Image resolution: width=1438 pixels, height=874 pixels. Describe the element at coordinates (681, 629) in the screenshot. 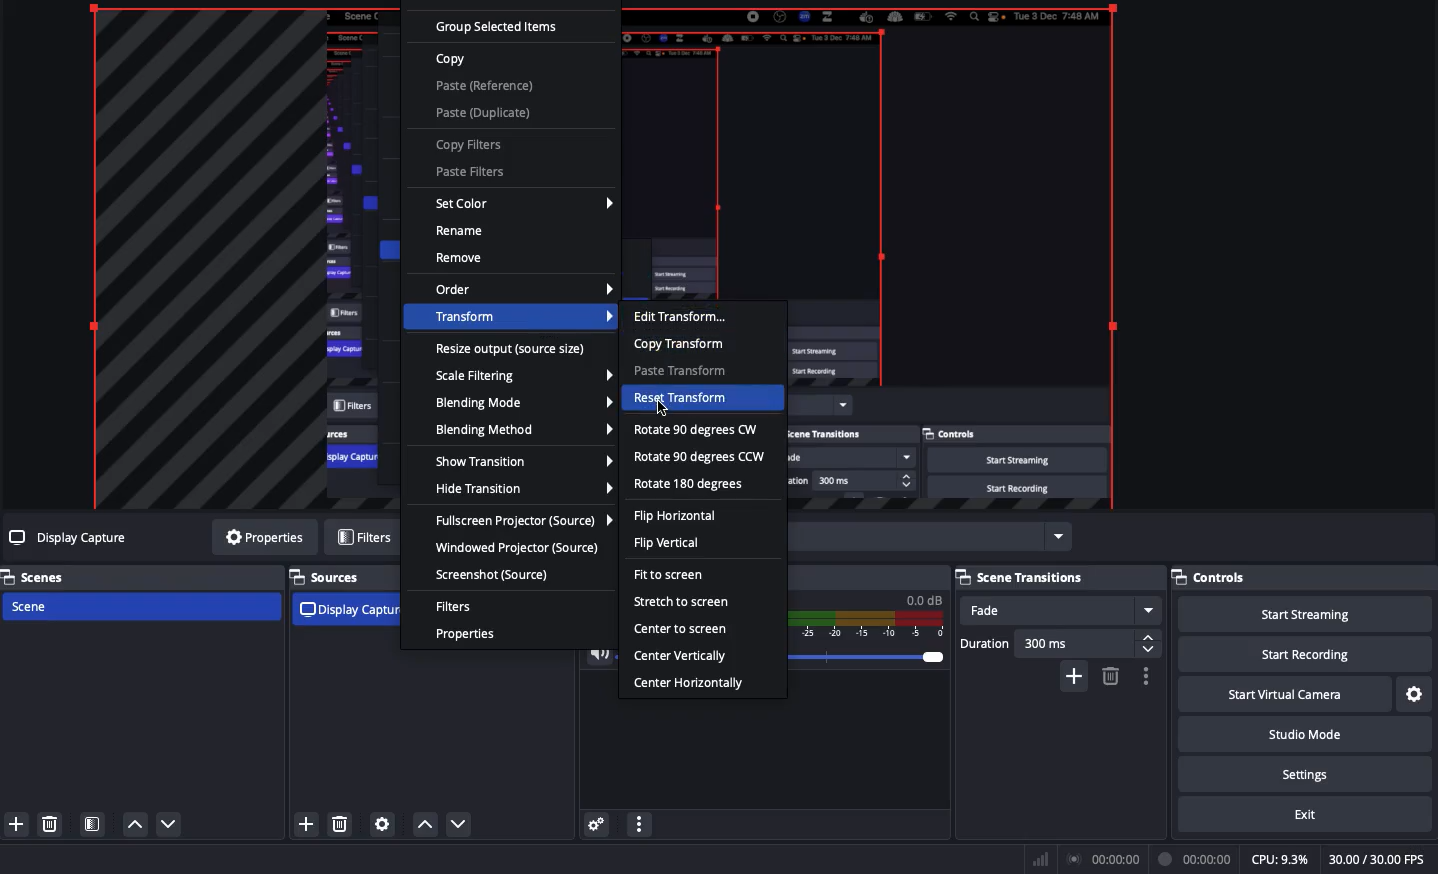

I see `Center to screen ` at that location.